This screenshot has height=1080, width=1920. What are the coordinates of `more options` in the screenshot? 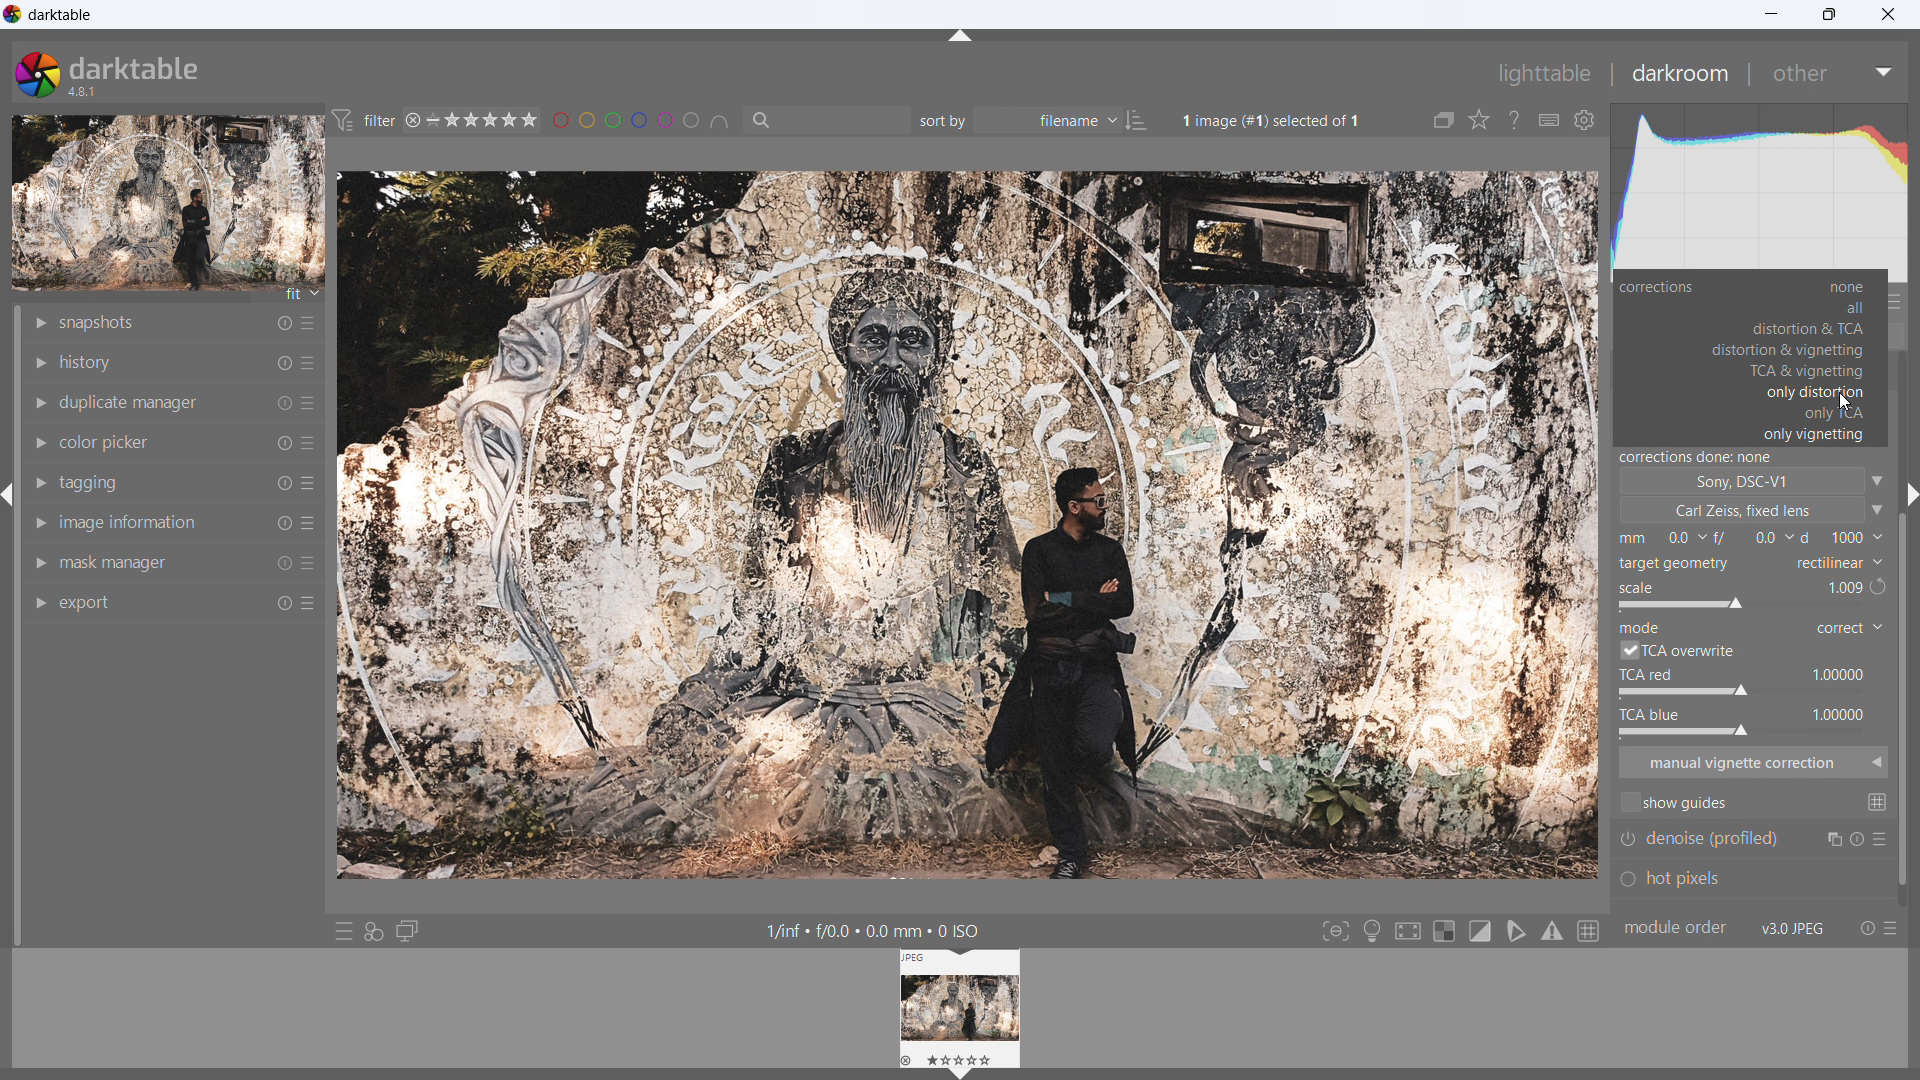 It's located at (314, 484).